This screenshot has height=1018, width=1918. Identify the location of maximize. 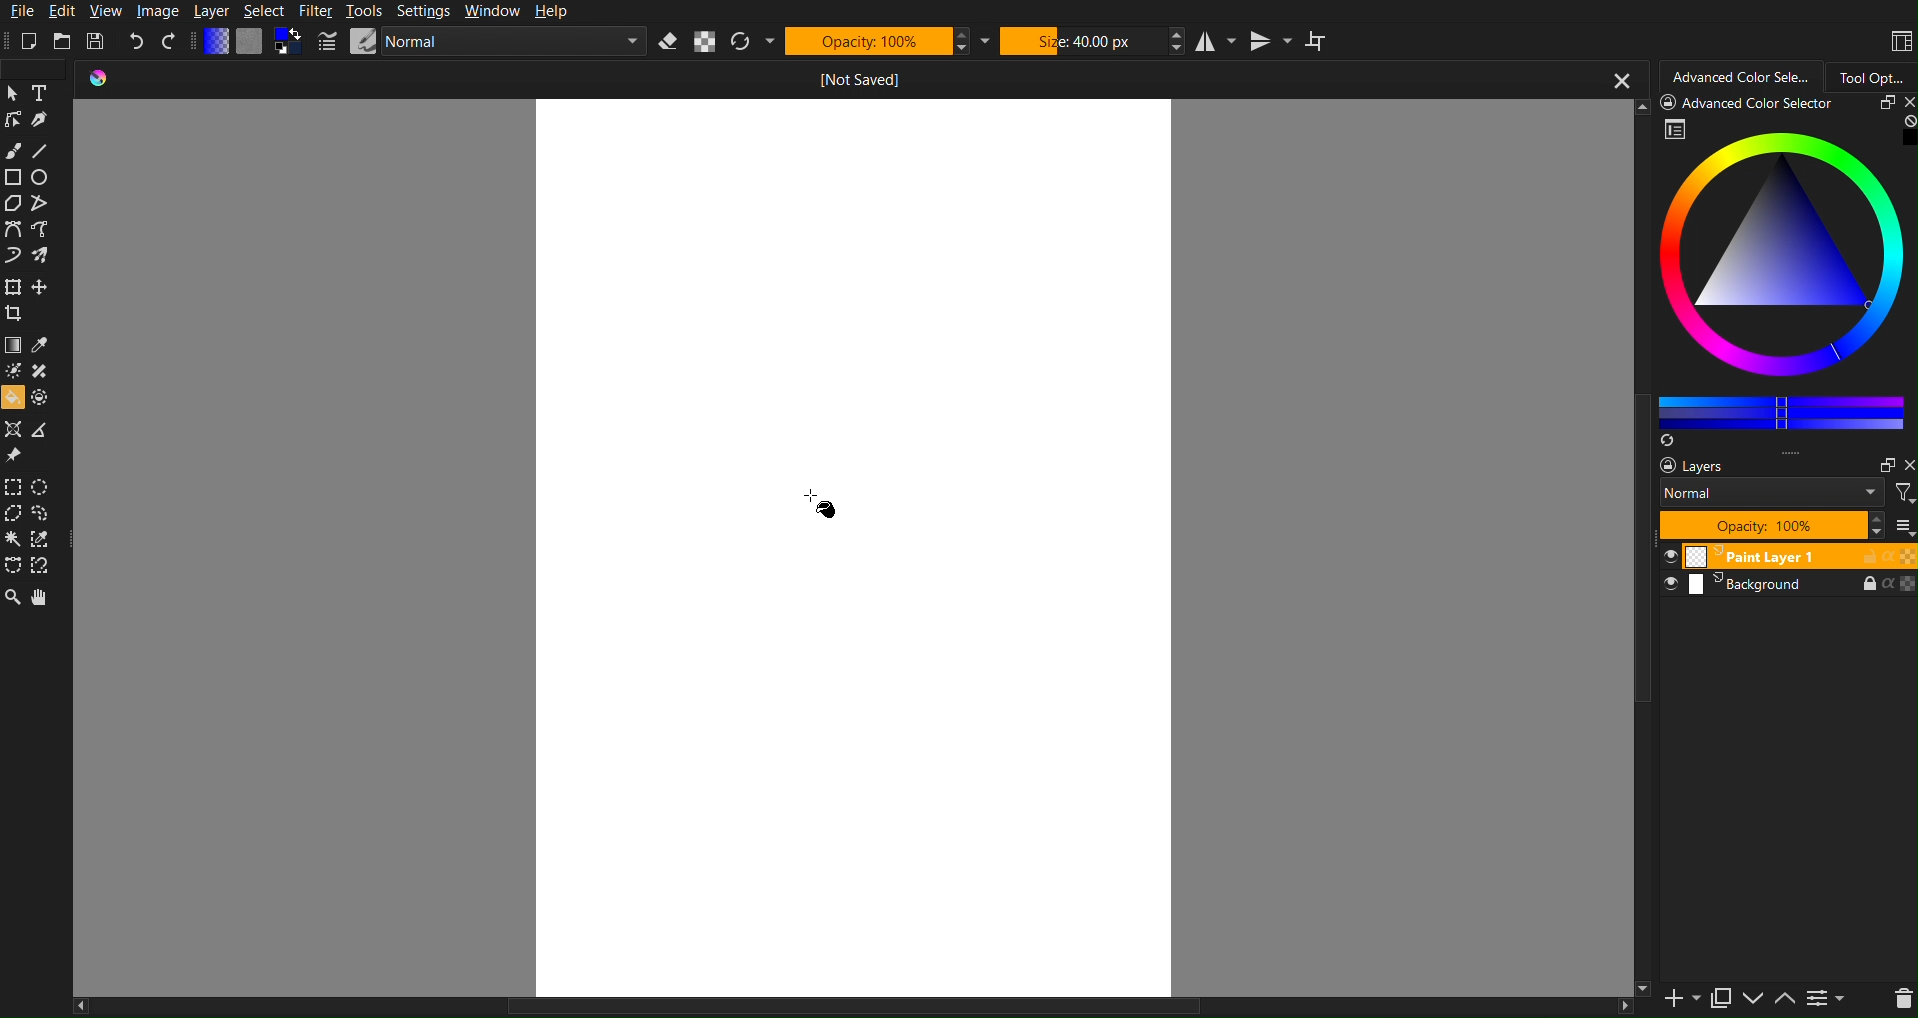
(1881, 462).